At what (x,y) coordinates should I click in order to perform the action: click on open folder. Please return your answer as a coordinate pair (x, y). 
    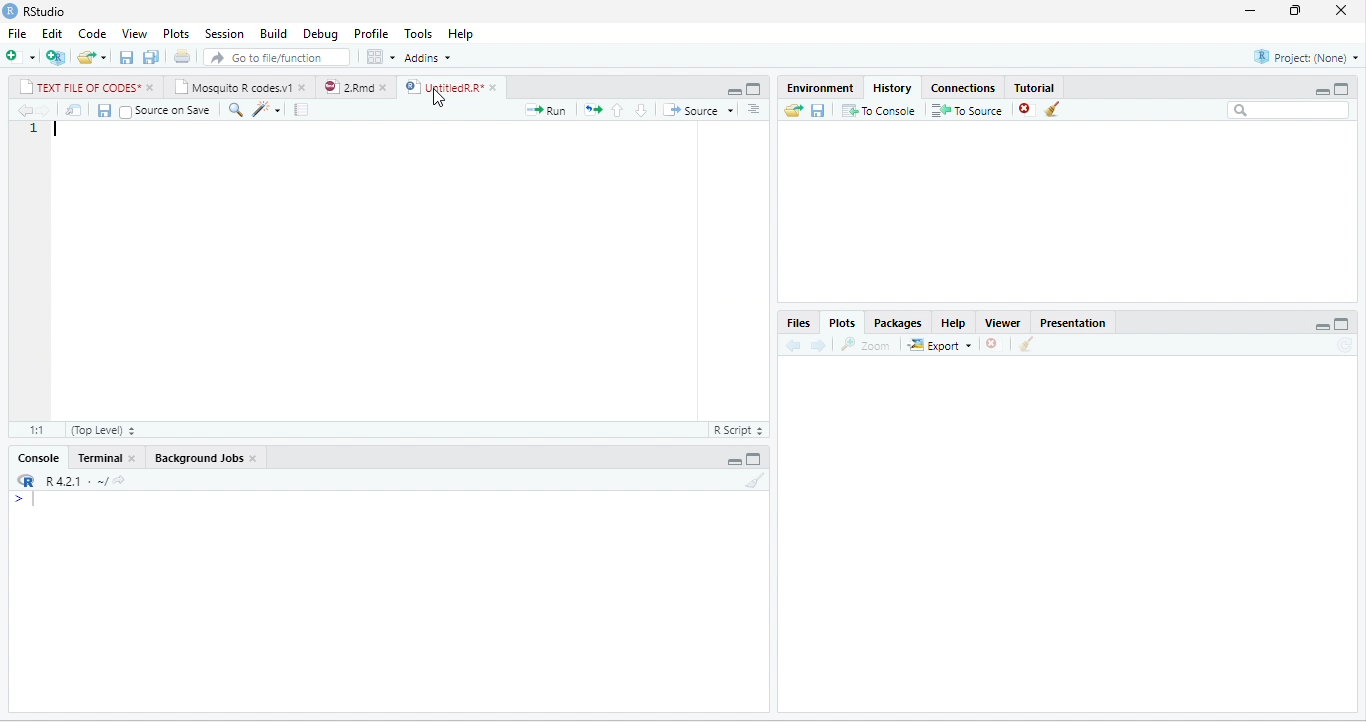
    Looking at the image, I should click on (794, 110).